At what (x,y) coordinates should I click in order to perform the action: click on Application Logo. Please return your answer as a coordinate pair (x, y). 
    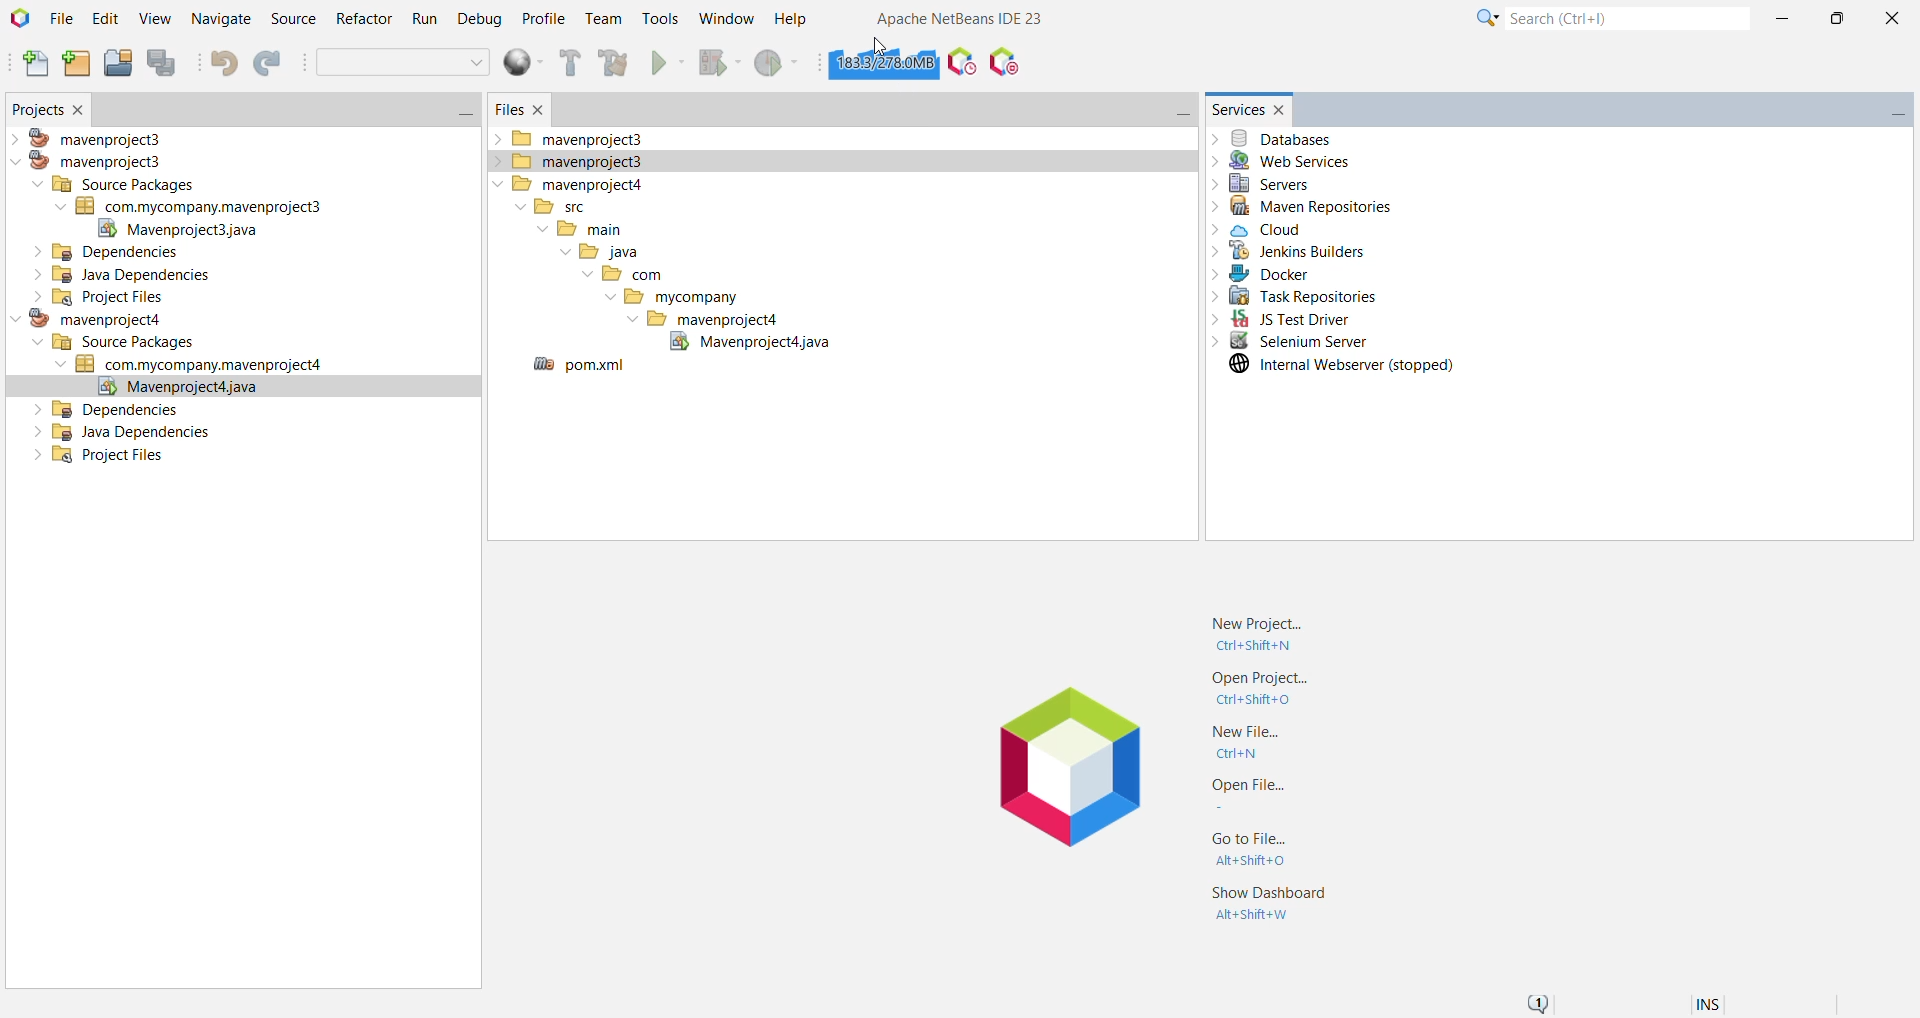
    Looking at the image, I should click on (1051, 773).